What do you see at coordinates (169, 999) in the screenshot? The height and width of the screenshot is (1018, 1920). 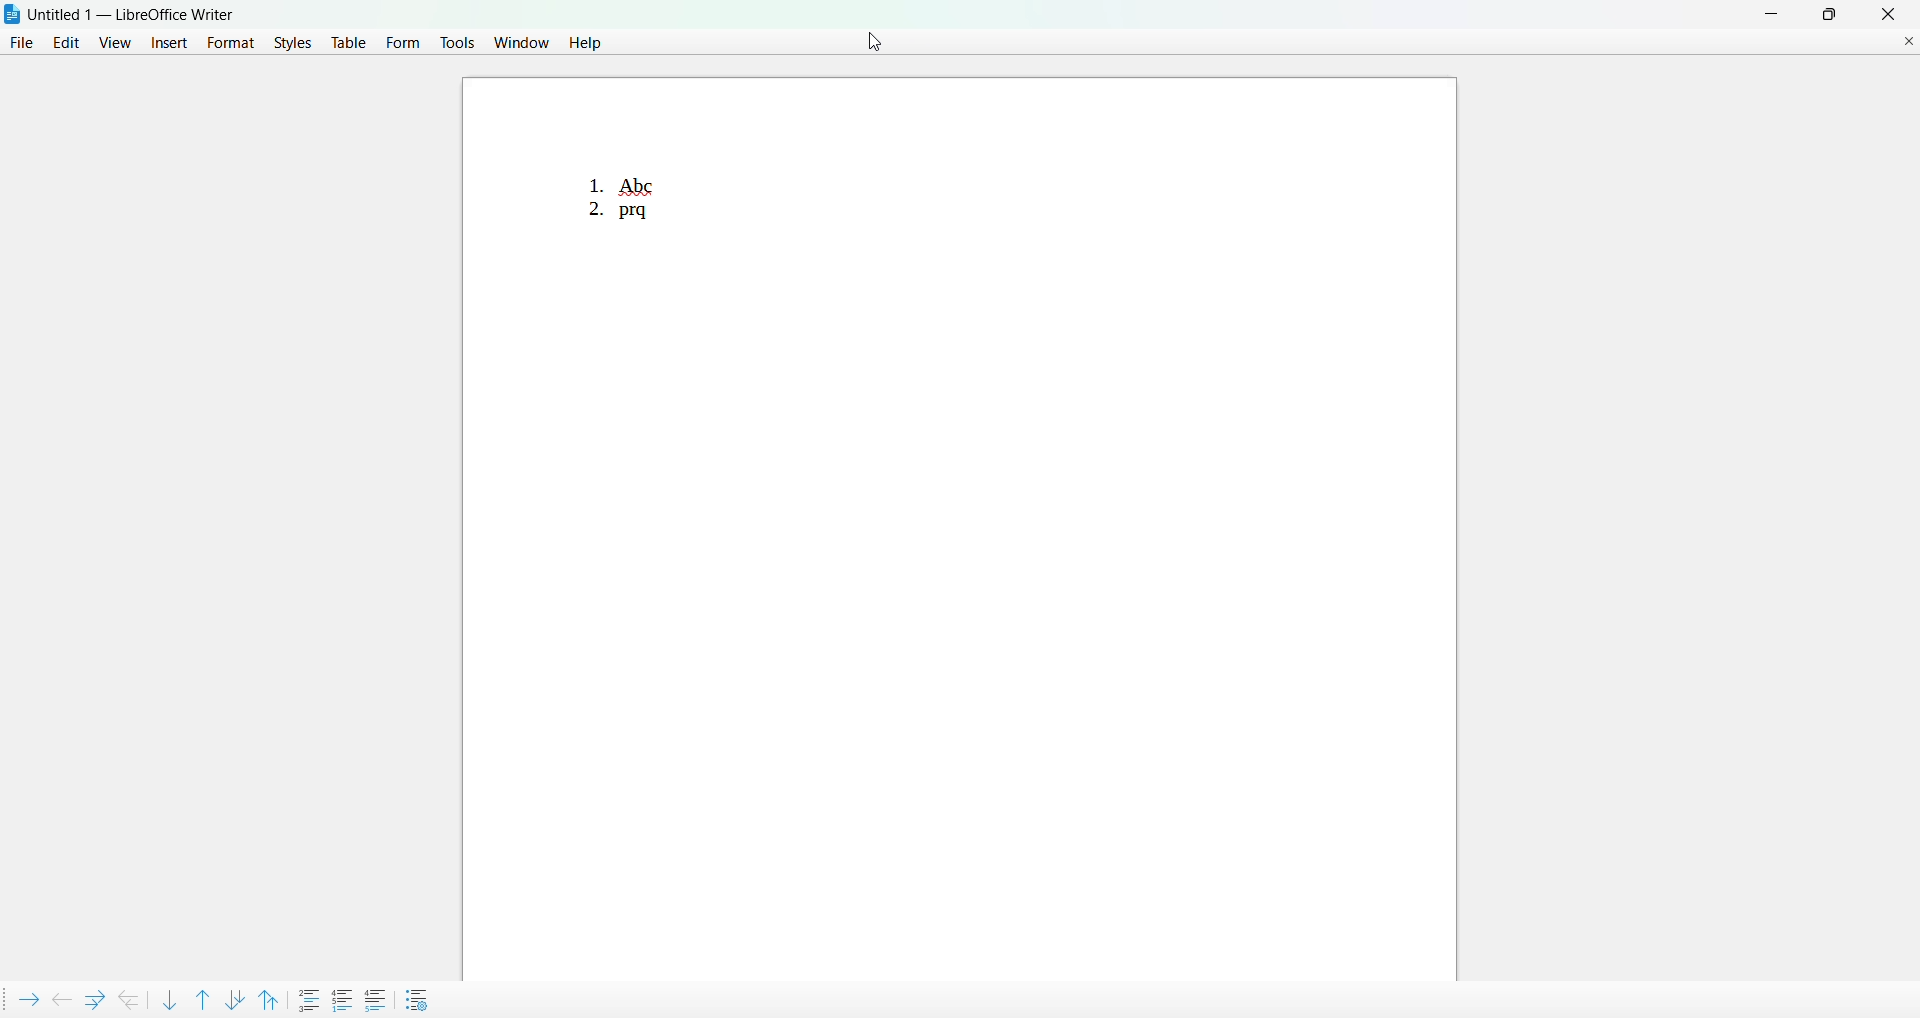 I see `move item down` at bounding box center [169, 999].